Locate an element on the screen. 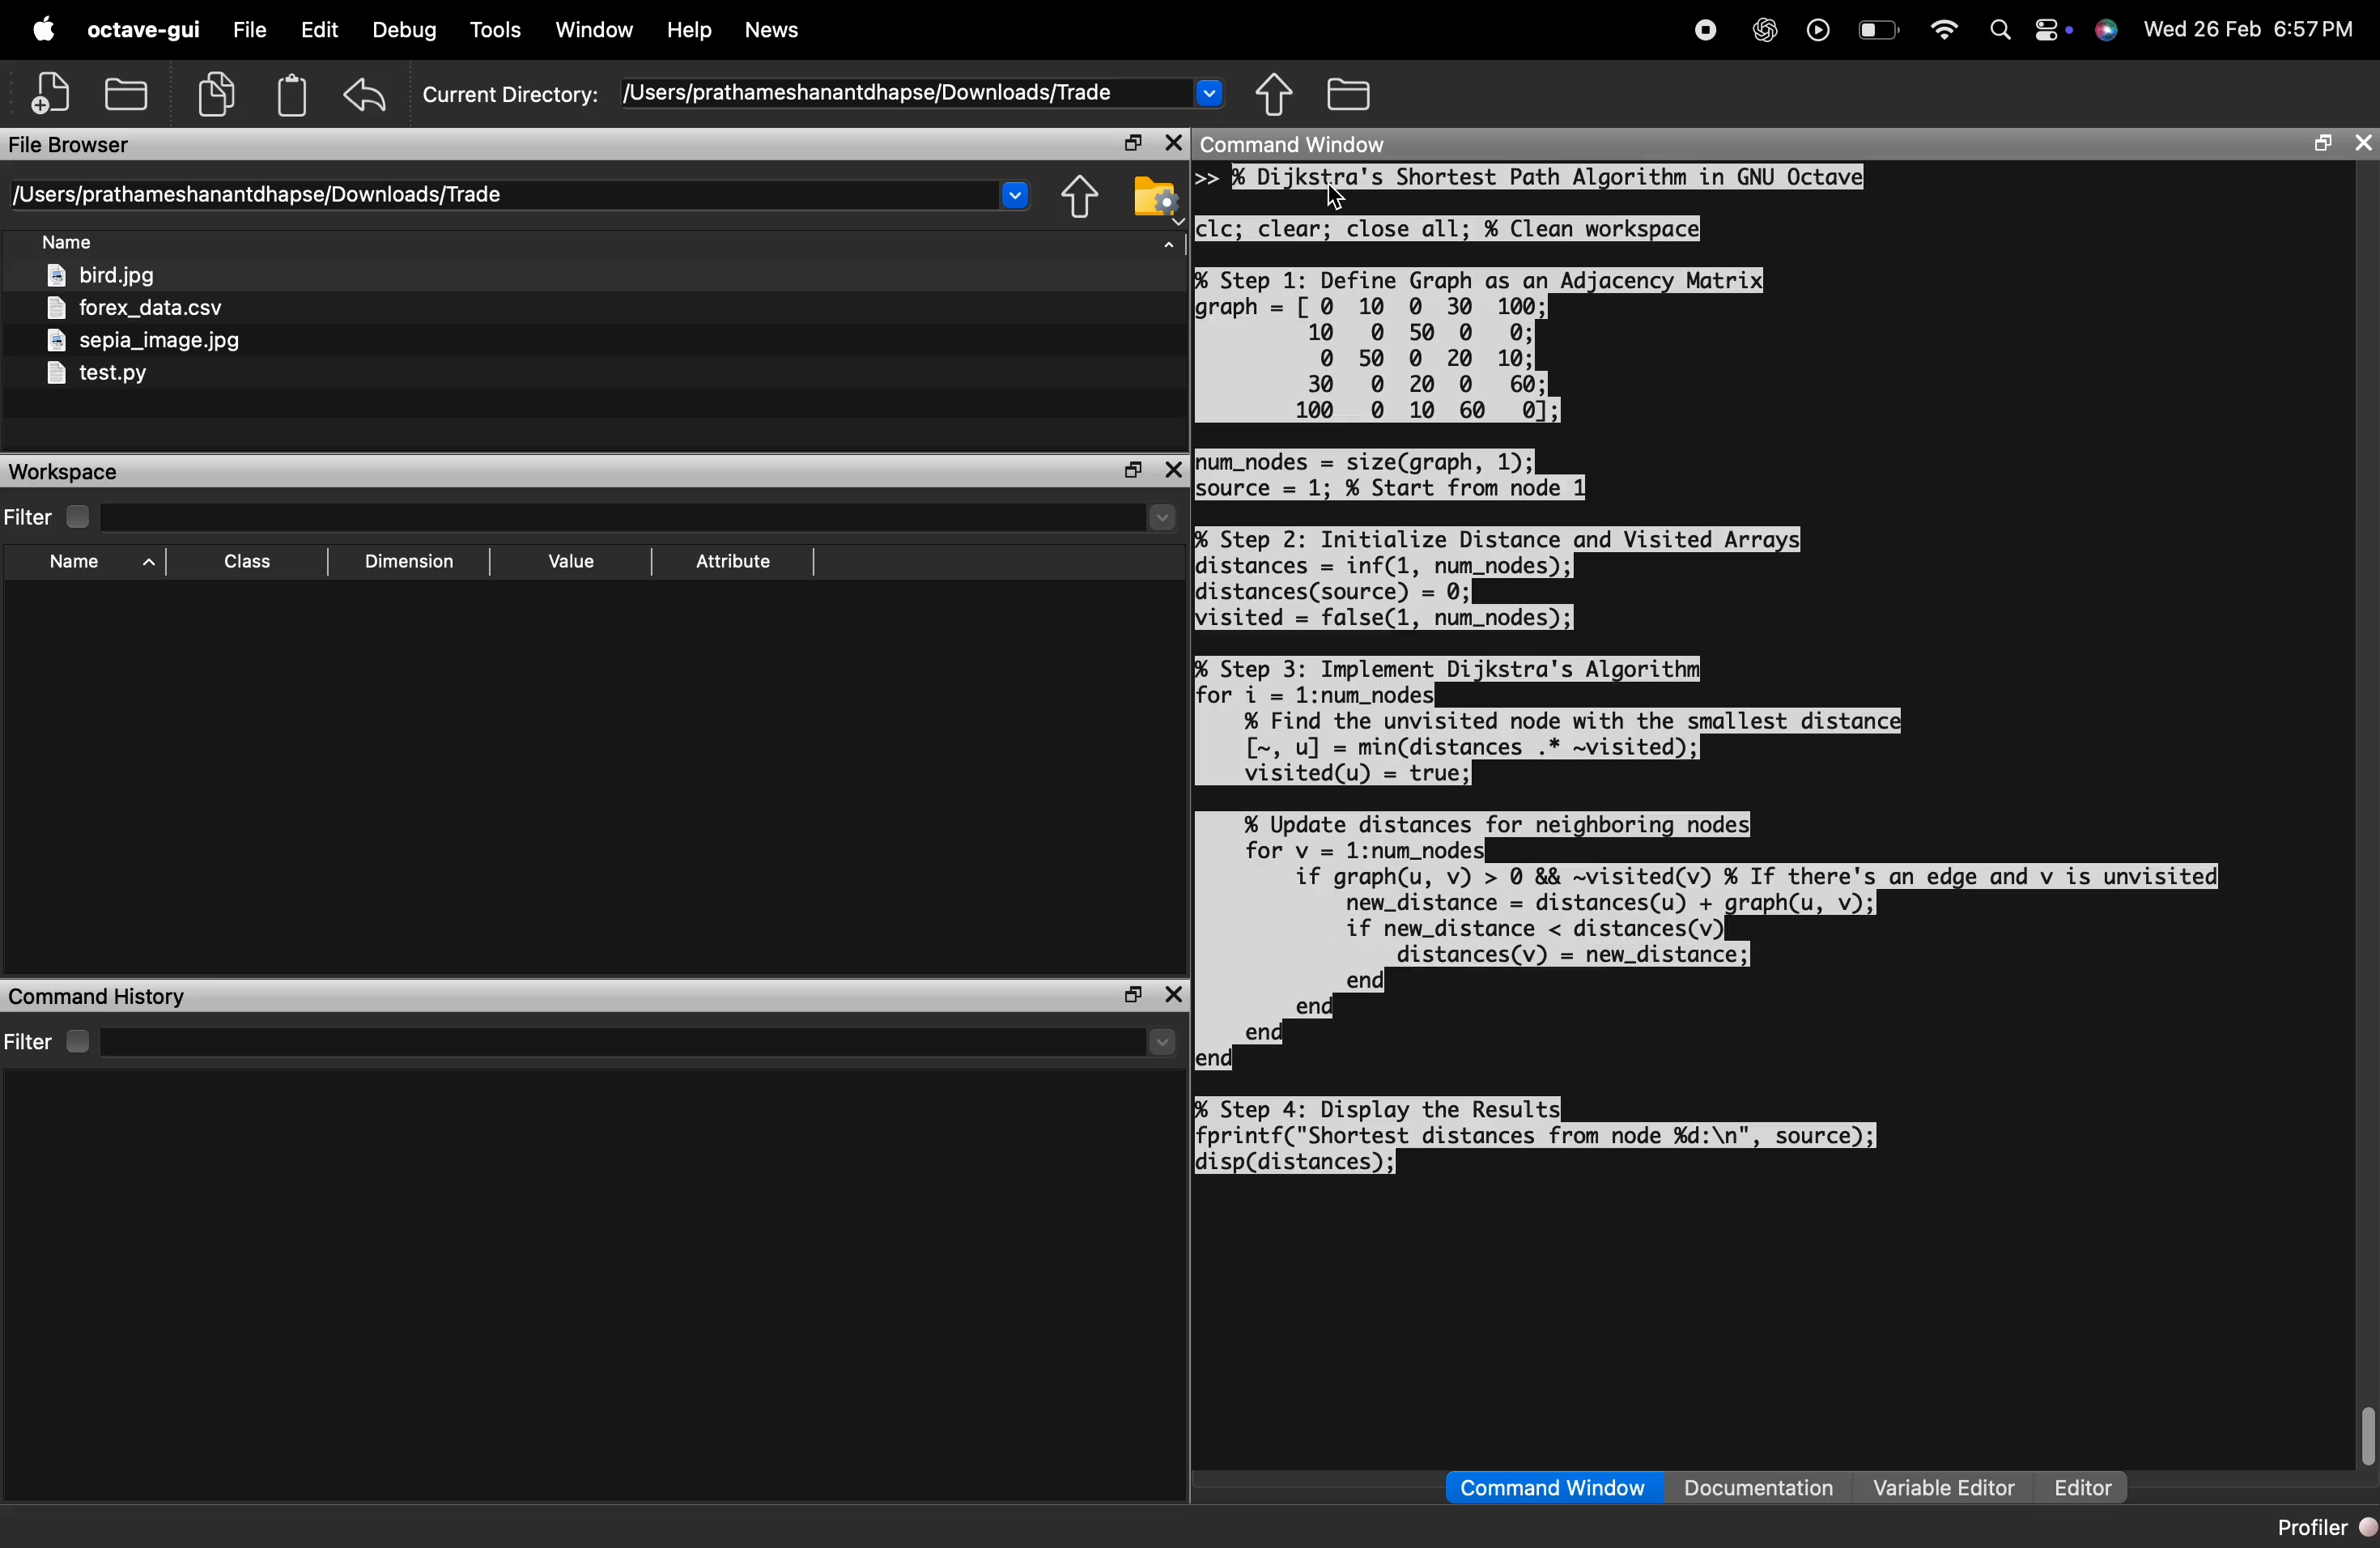 Image resolution: width=2380 pixels, height=1548 pixels. select directory is located at coordinates (644, 517).